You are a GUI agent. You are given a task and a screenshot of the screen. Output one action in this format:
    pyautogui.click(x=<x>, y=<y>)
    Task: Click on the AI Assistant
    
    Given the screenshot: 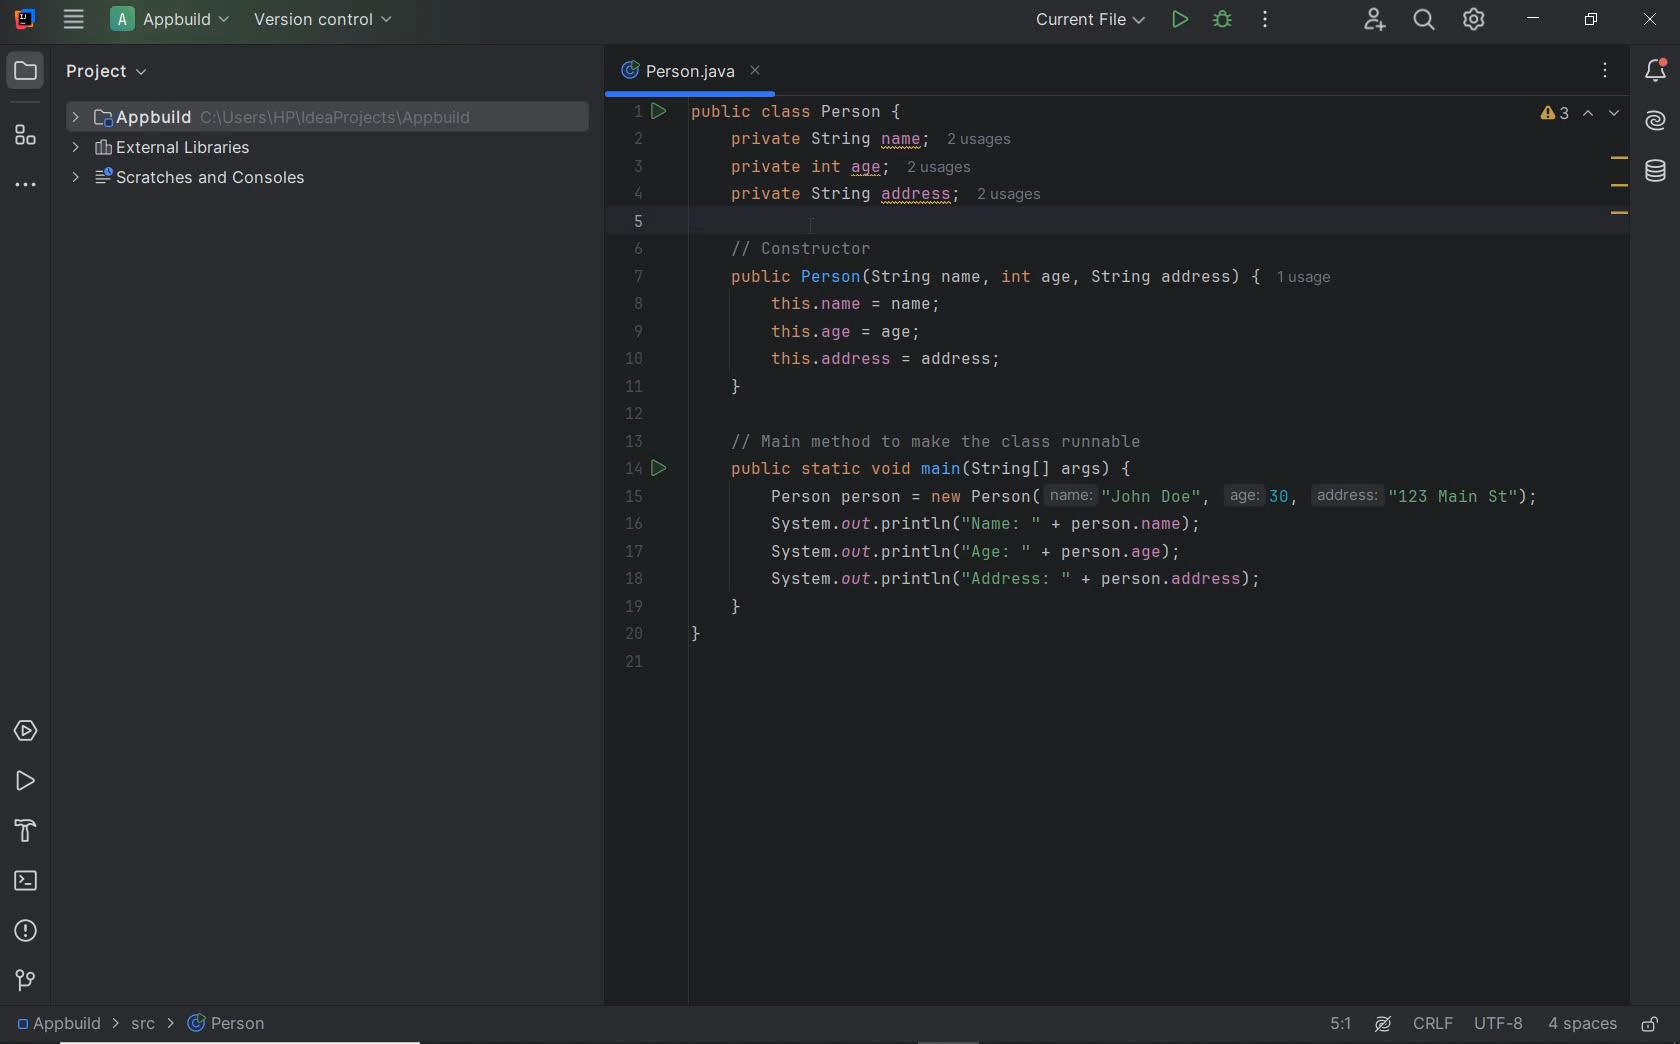 What is the action you would take?
    pyautogui.click(x=1382, y=1025)
    